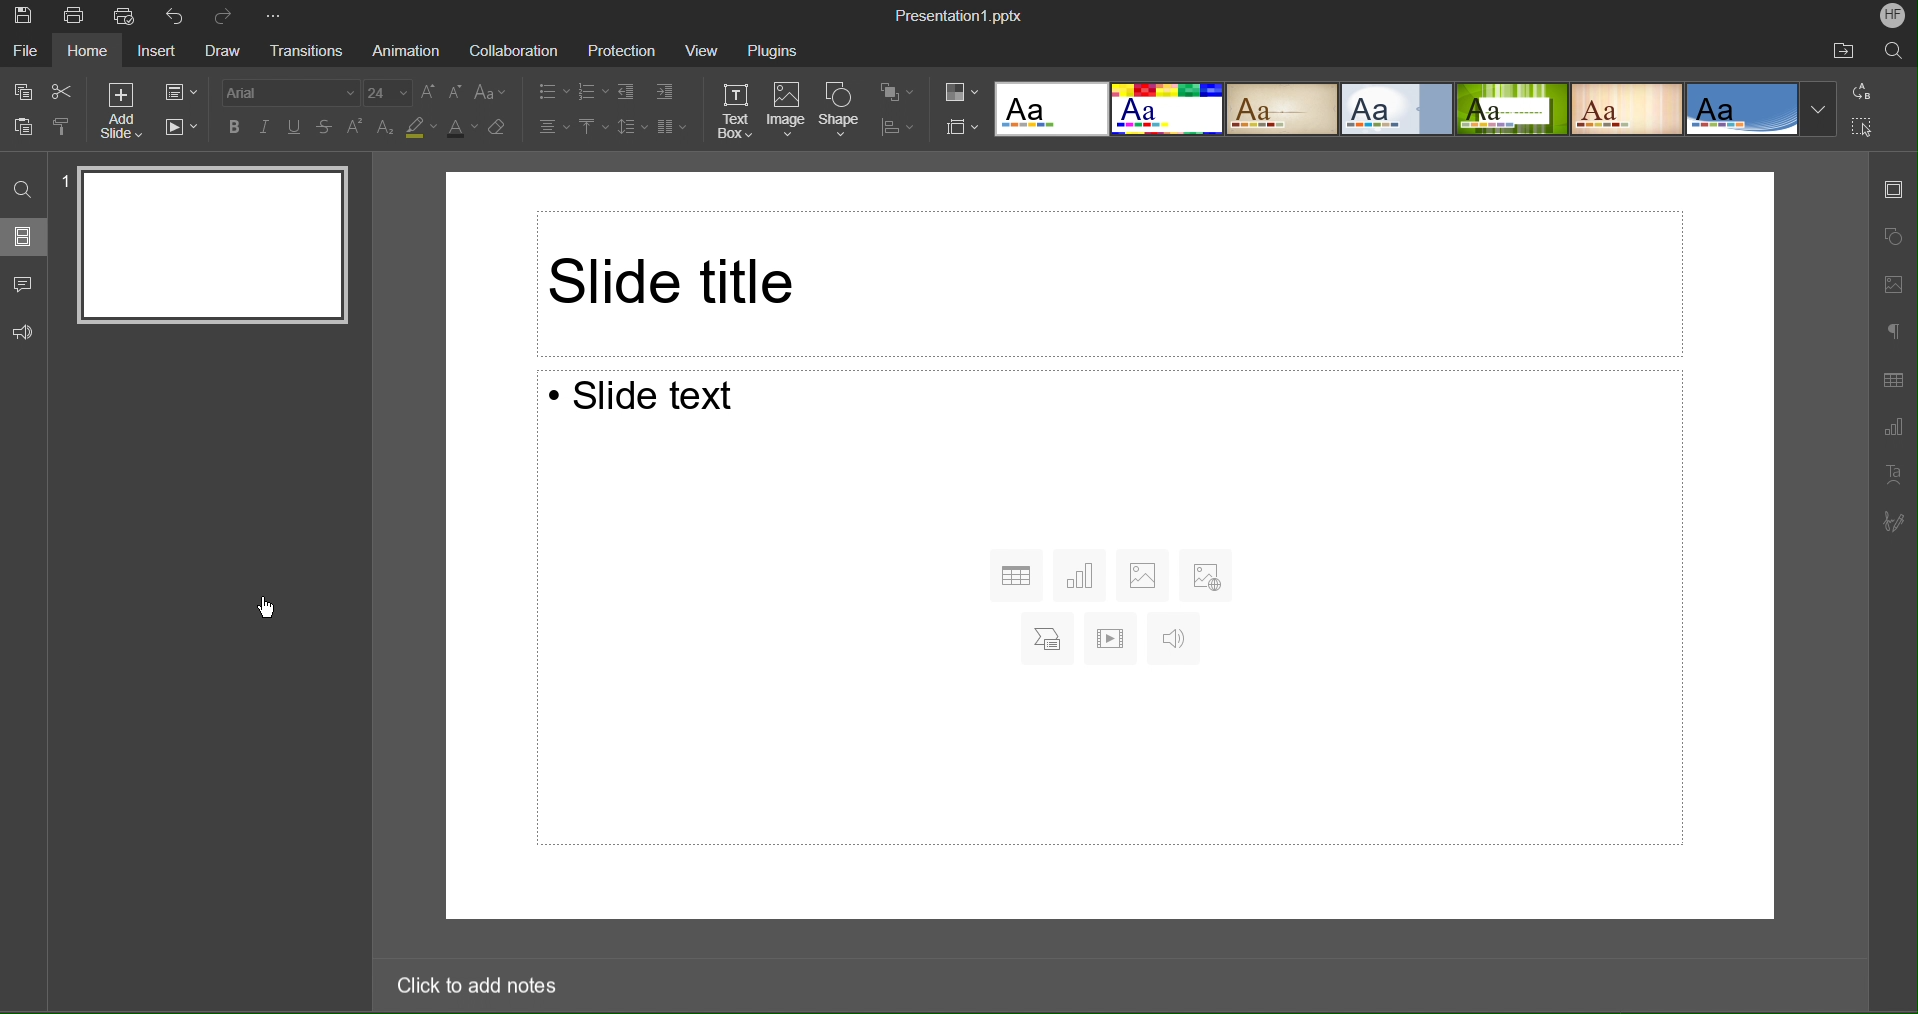 The width and height of the screenshot is (1918, 1014). What do you see at coordinates (1862, 92) in the screenshot?
I see `Replace` at bounding box center [1862, 92].